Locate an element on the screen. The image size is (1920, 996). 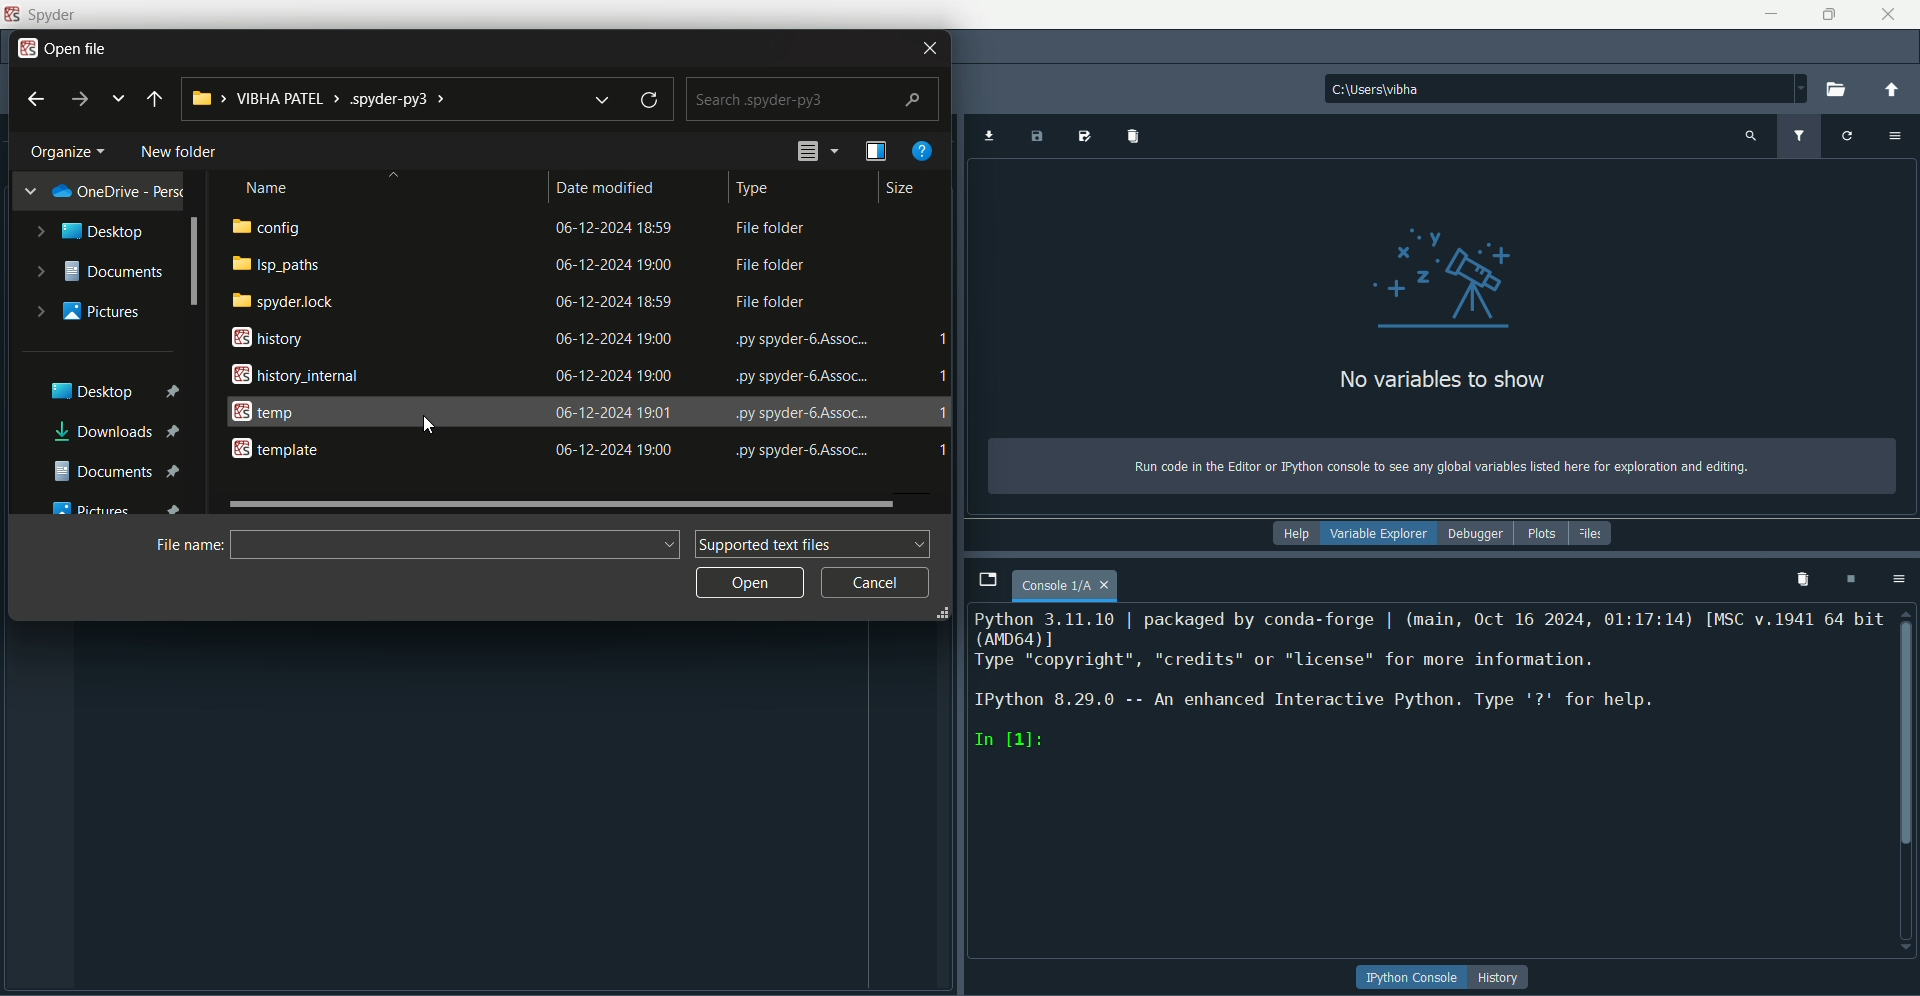
name is located at coordinates (271, 186).